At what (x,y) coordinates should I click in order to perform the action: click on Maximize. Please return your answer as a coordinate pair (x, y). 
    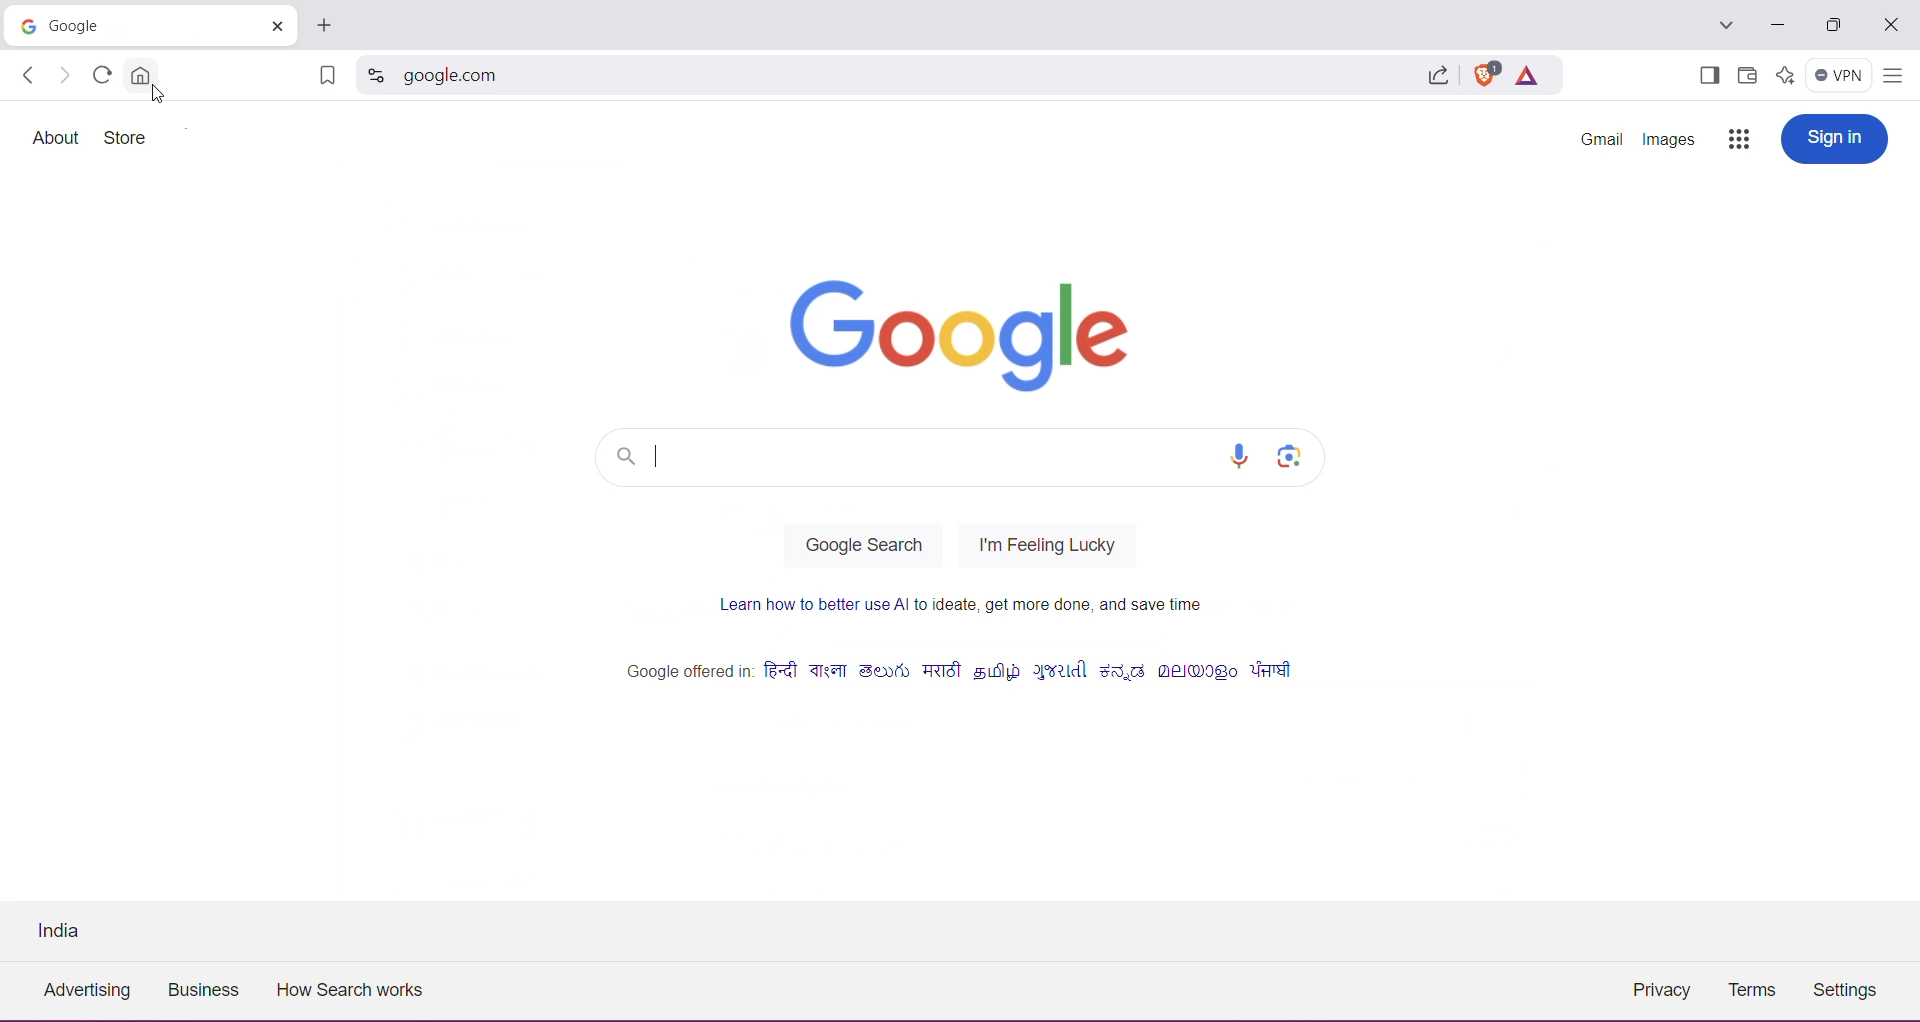
    Looking at the image, I should click on (1833, 27).